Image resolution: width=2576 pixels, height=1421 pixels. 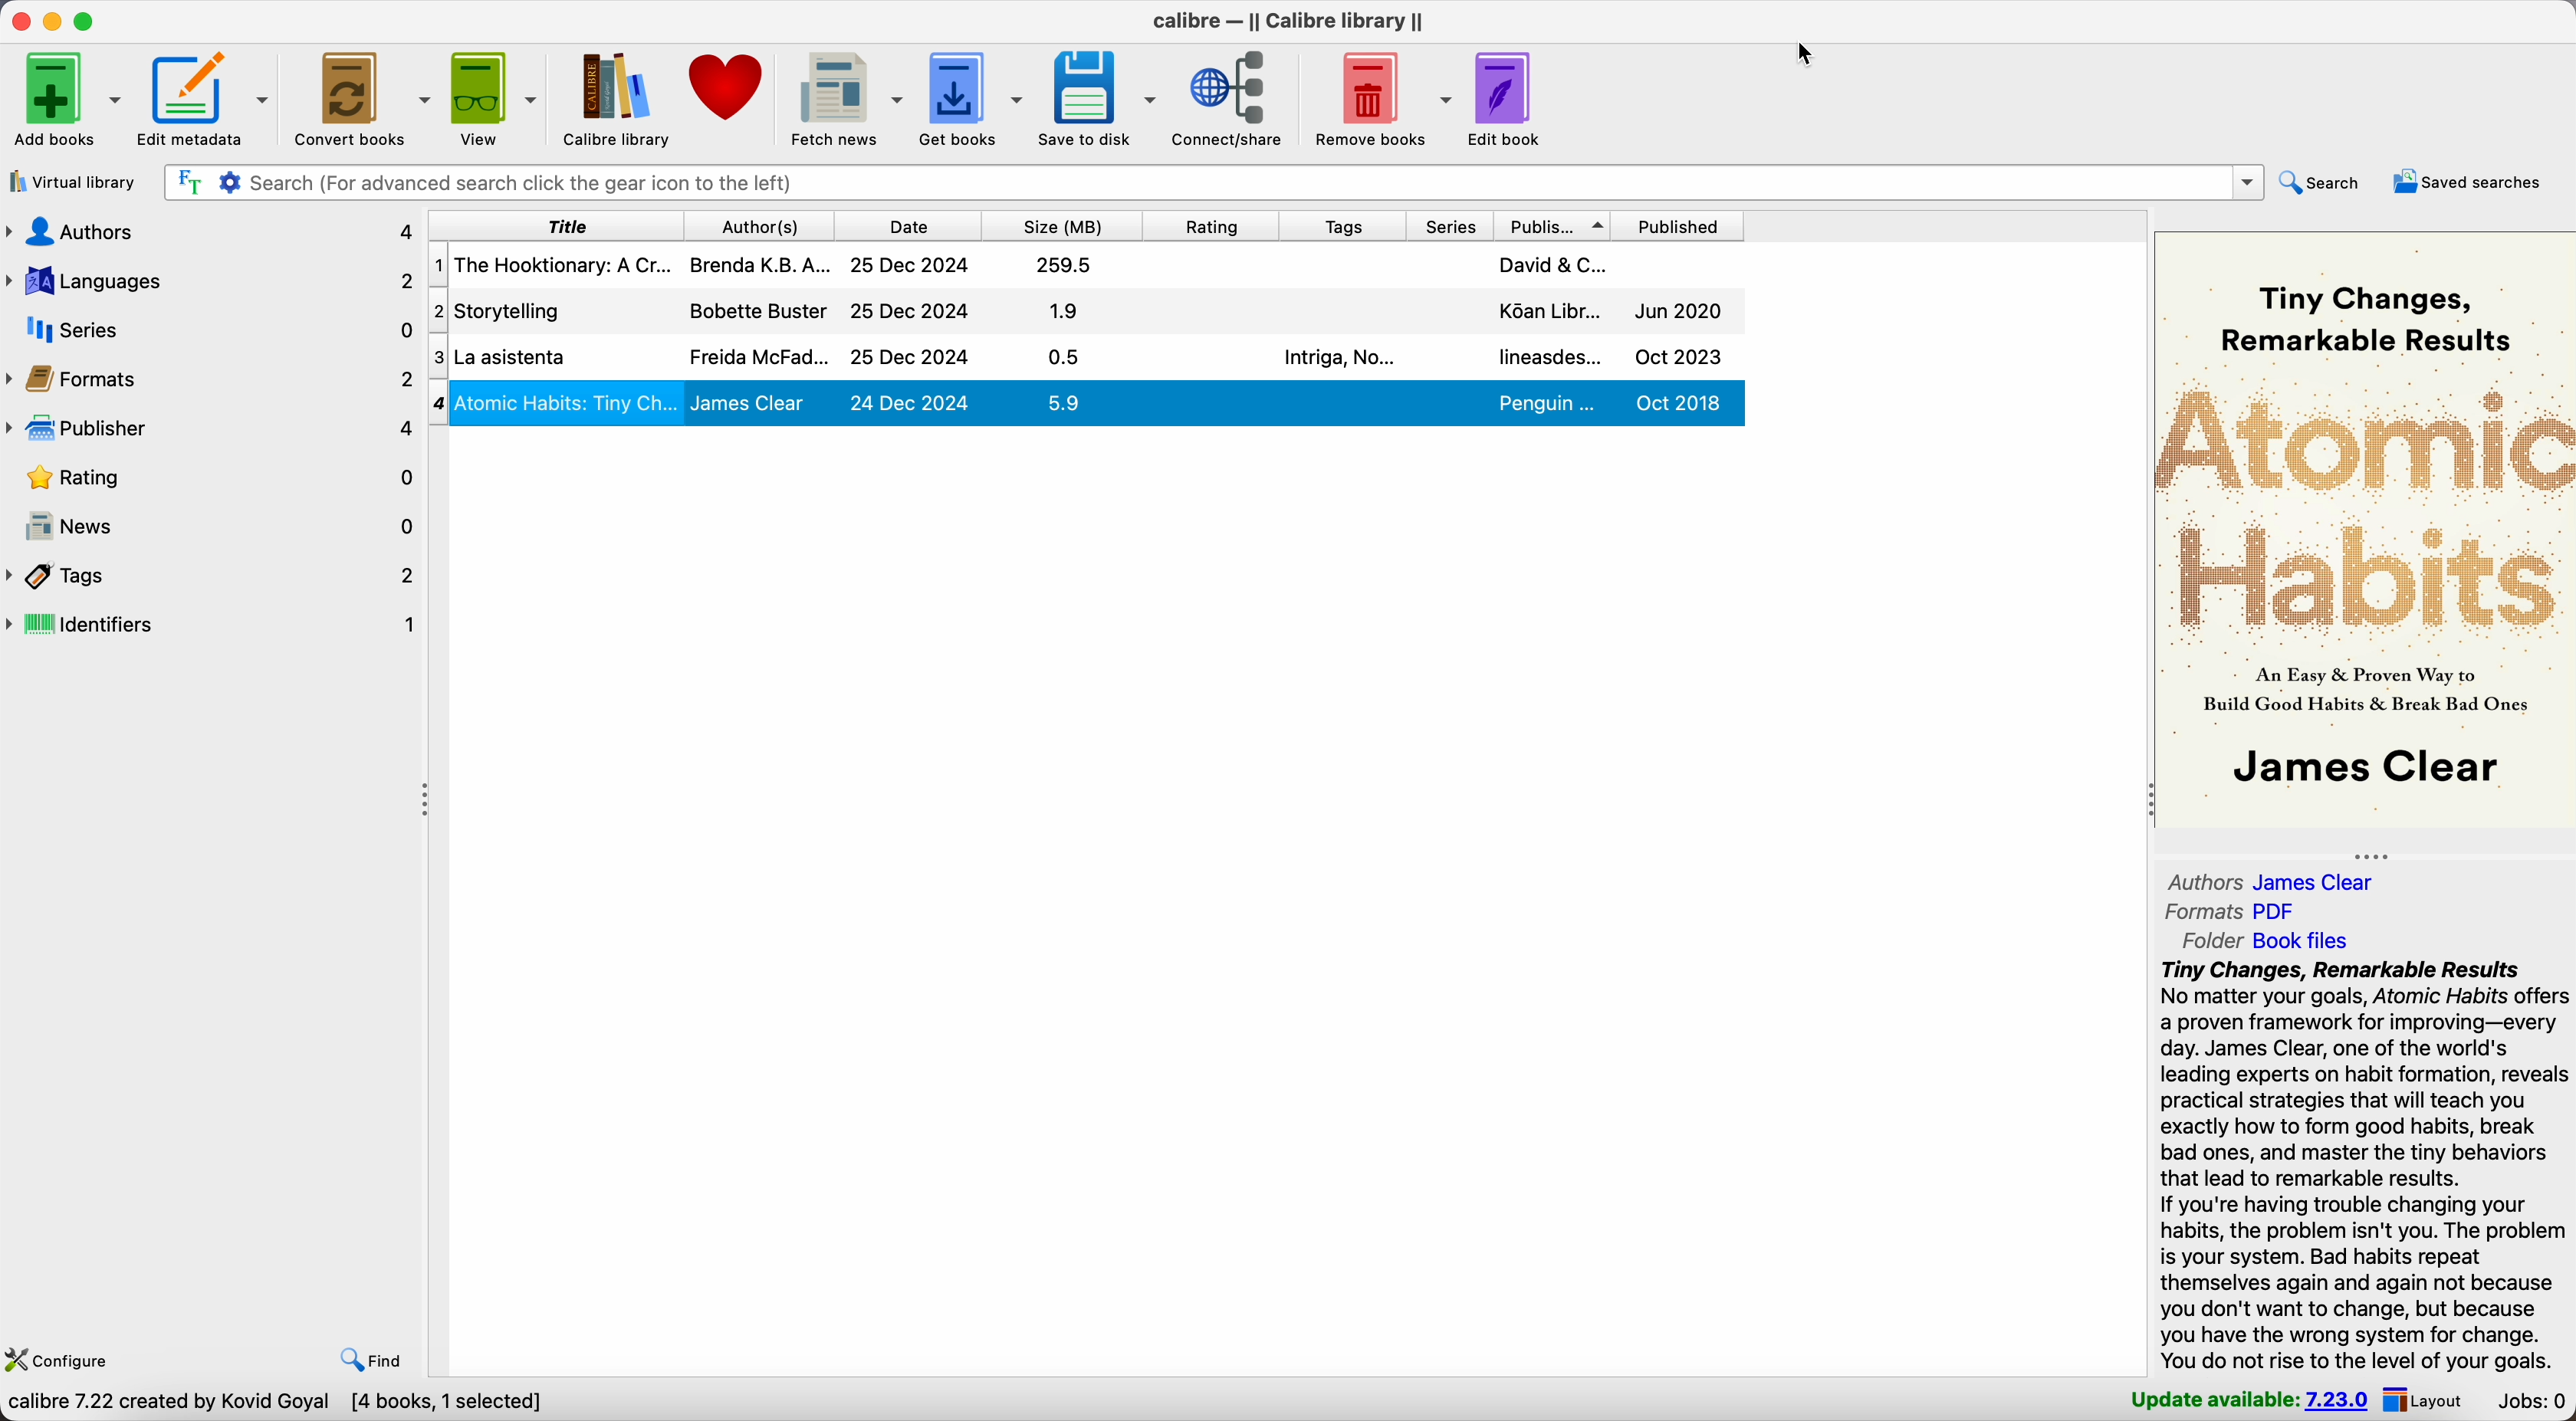 What do you see at coordinates (209, 481) in the screenshot?
I see `rating` at bounding box center [209, 481].